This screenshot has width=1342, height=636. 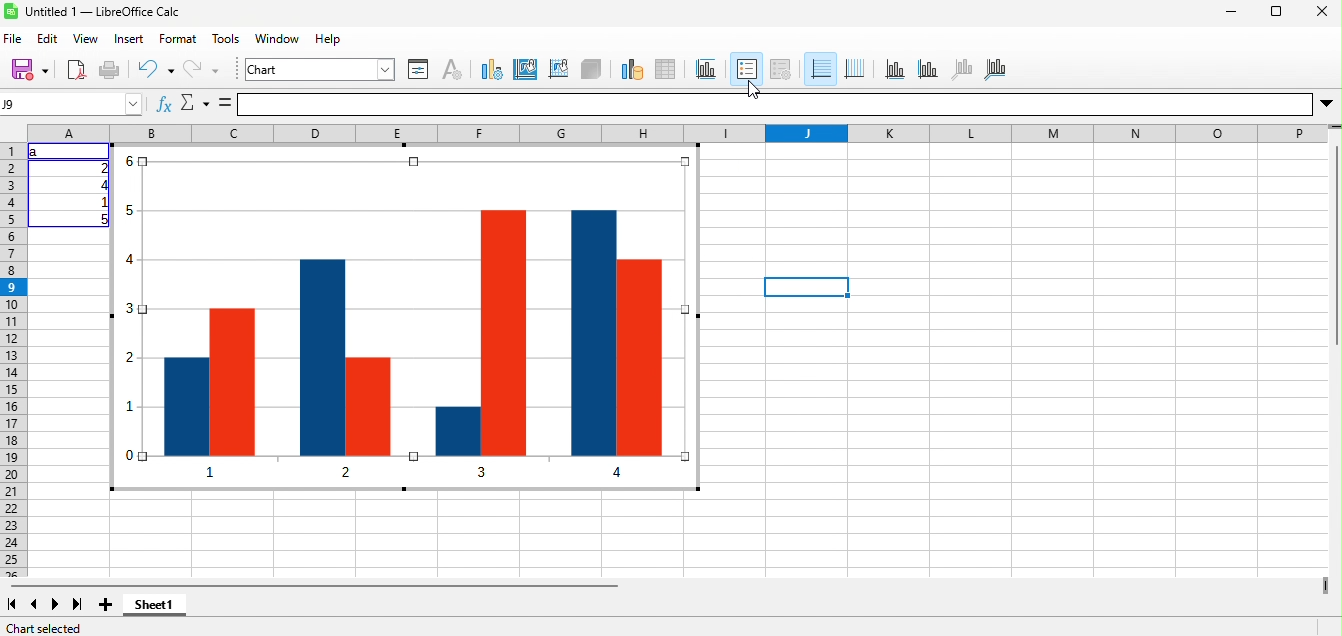 I want to click on Name box, so click(x=72, y=104).